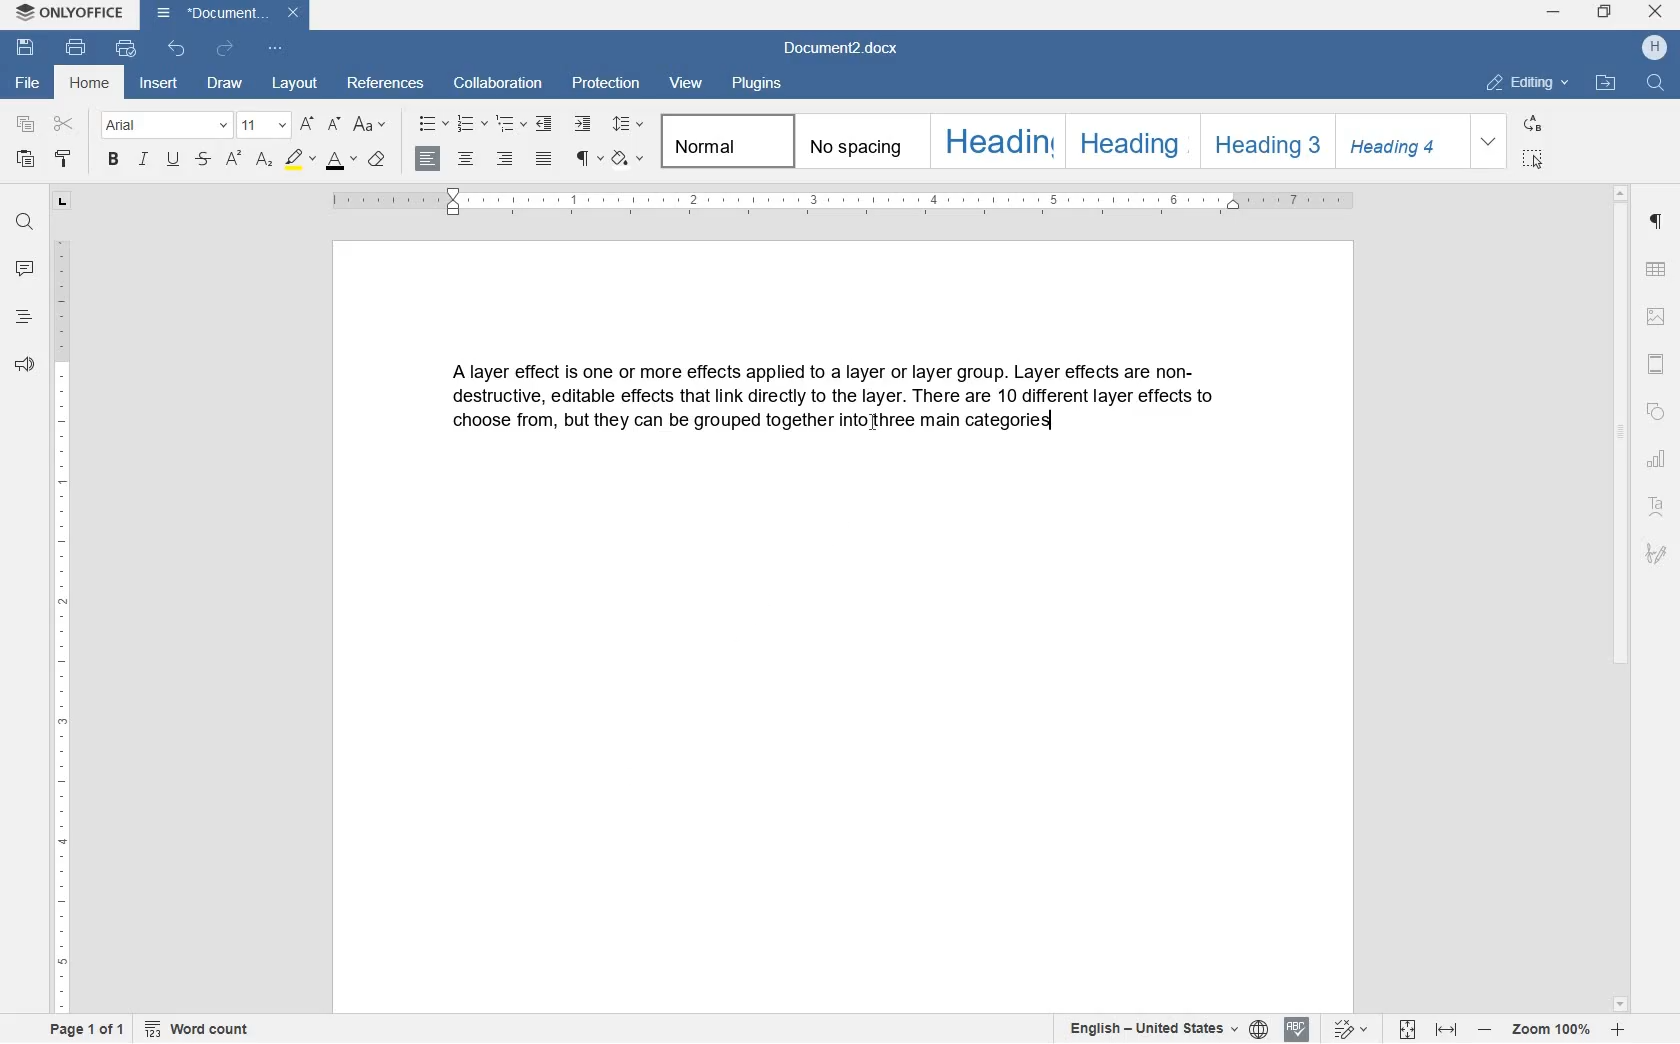 The image size is (1680, 1044). I want to click on tab, so click(63, 201).